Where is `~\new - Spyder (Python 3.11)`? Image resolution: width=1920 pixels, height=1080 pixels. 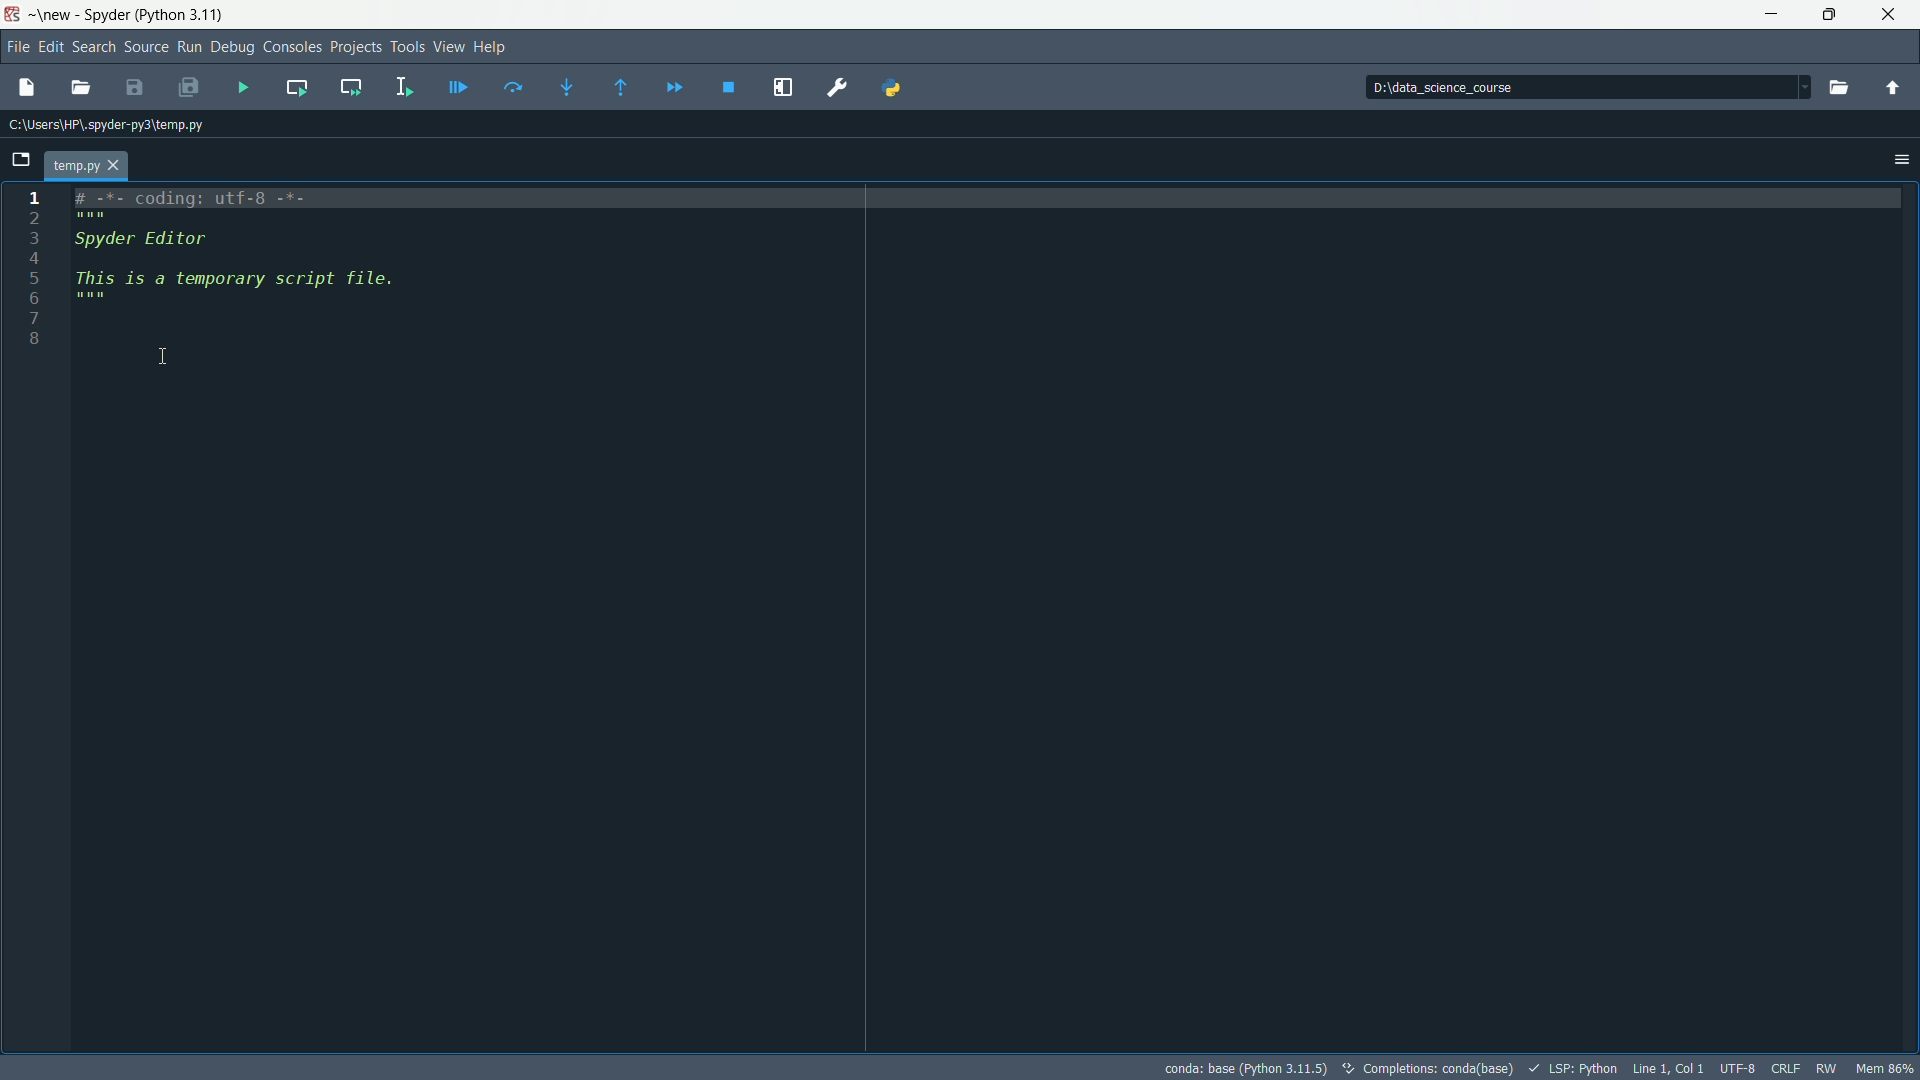 ~\new - Spyder (Python 3.11) is located at coordinates (117, 16).